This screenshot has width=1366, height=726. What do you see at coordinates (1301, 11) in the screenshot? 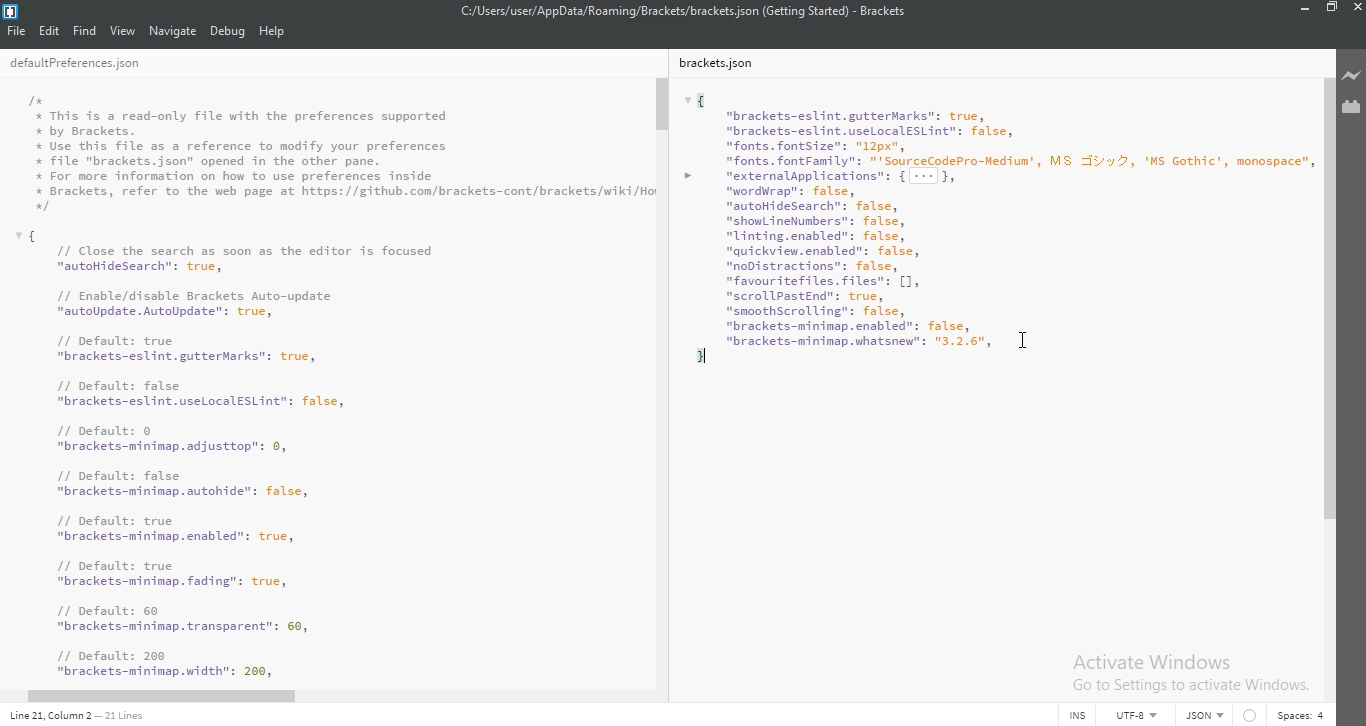
I see `minimise` at bounding box center [1301, 11].